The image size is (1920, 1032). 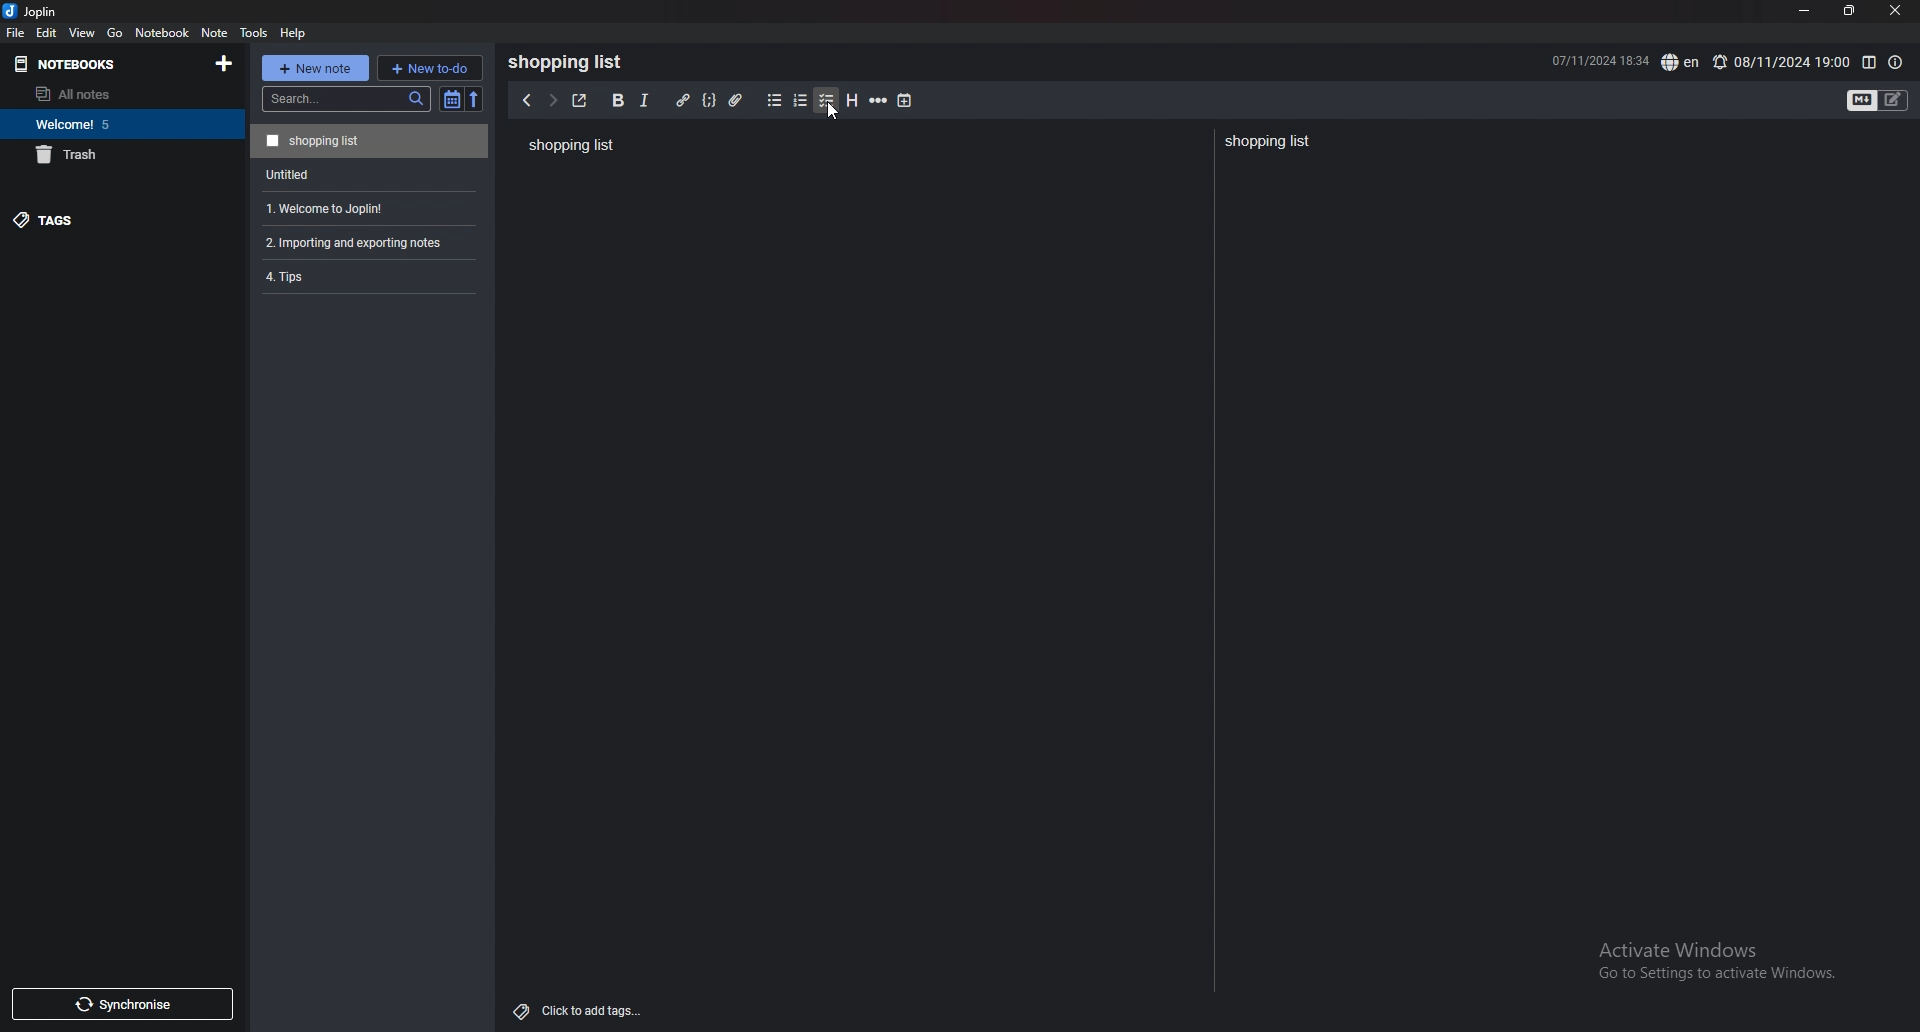 What do you see at coordinates (369, 140) in the screenshot?
I see `Shopping list` at bounding box center [369, 140].